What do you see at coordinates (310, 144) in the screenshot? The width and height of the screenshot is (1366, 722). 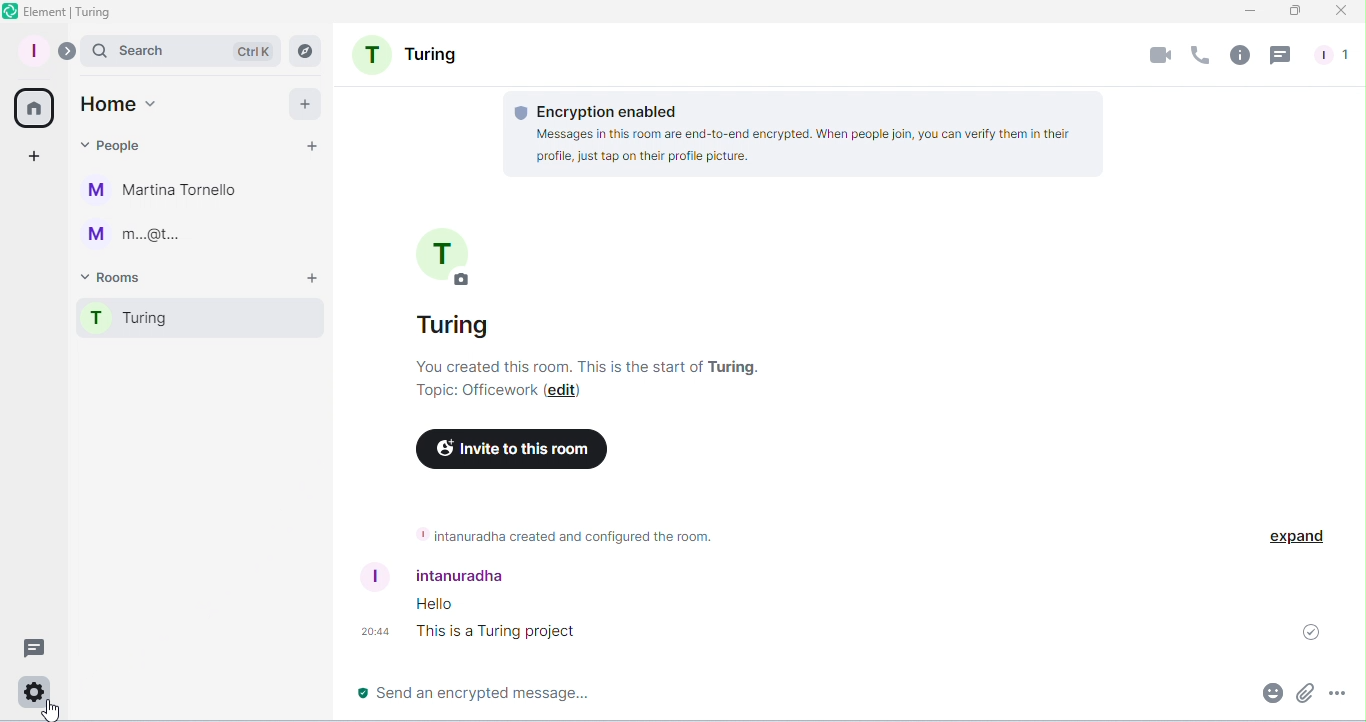 I see `Start chat` at bounding box center [310, 144].